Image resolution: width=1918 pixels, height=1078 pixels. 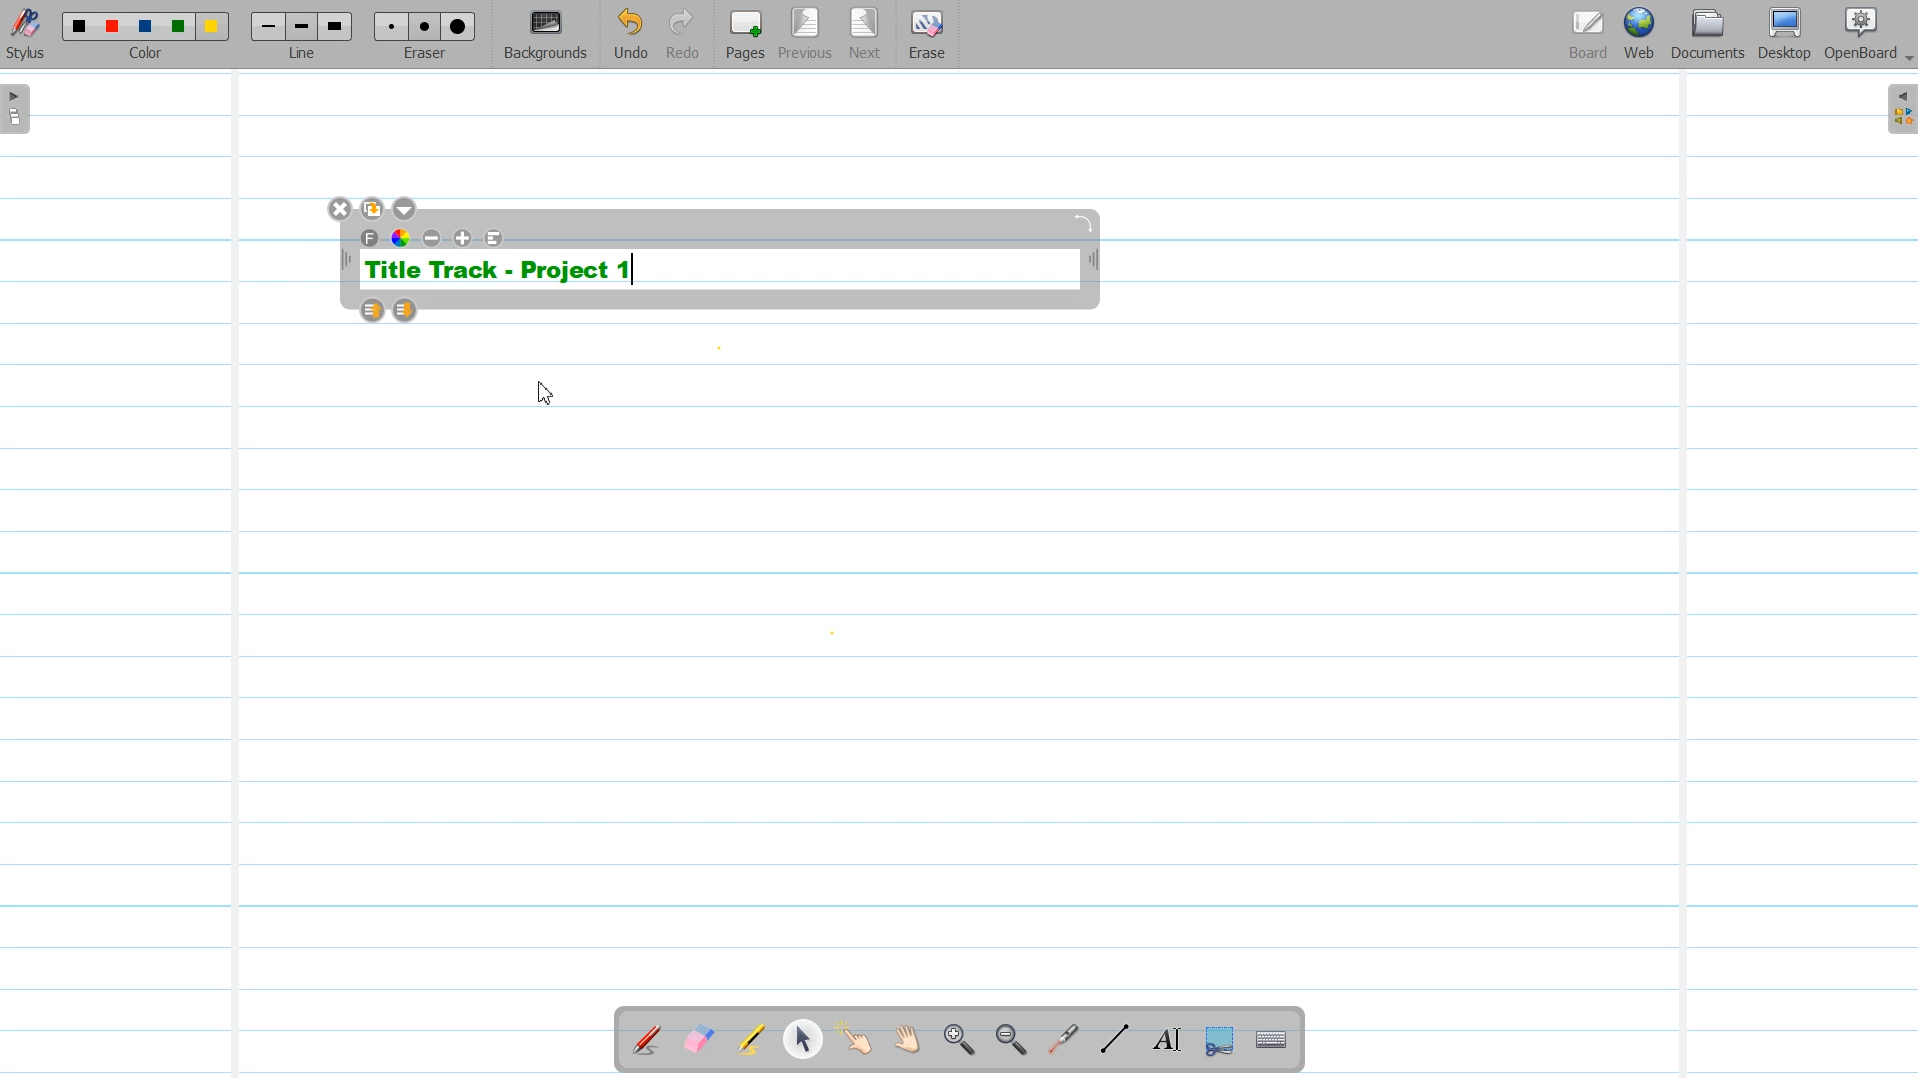 What do you see at coordinates (1906, 59) in the screenshot?
I see `Drop Down Box` at bounding box center [1906, 59].